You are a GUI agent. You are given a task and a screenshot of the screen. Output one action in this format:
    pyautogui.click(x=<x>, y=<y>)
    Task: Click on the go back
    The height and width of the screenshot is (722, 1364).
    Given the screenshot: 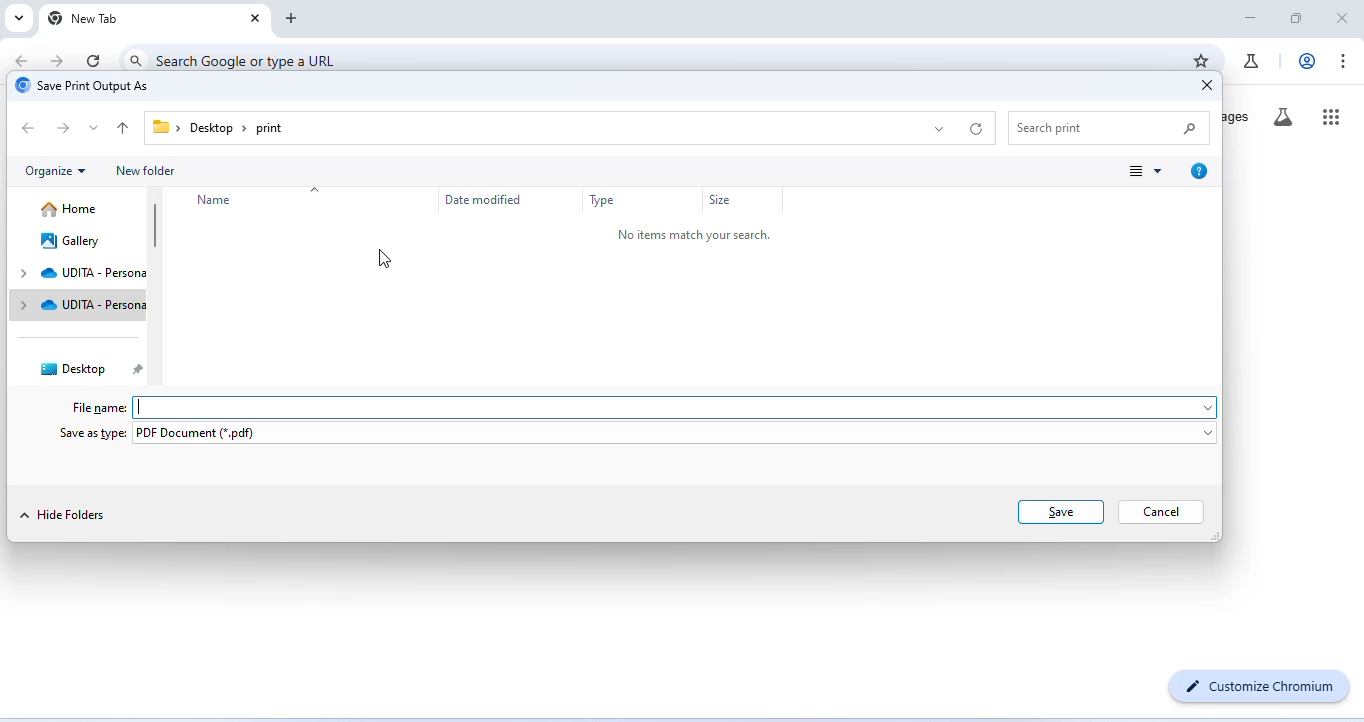 What is the action you would take?
    pyautogui.click(x=24, y=60)
    